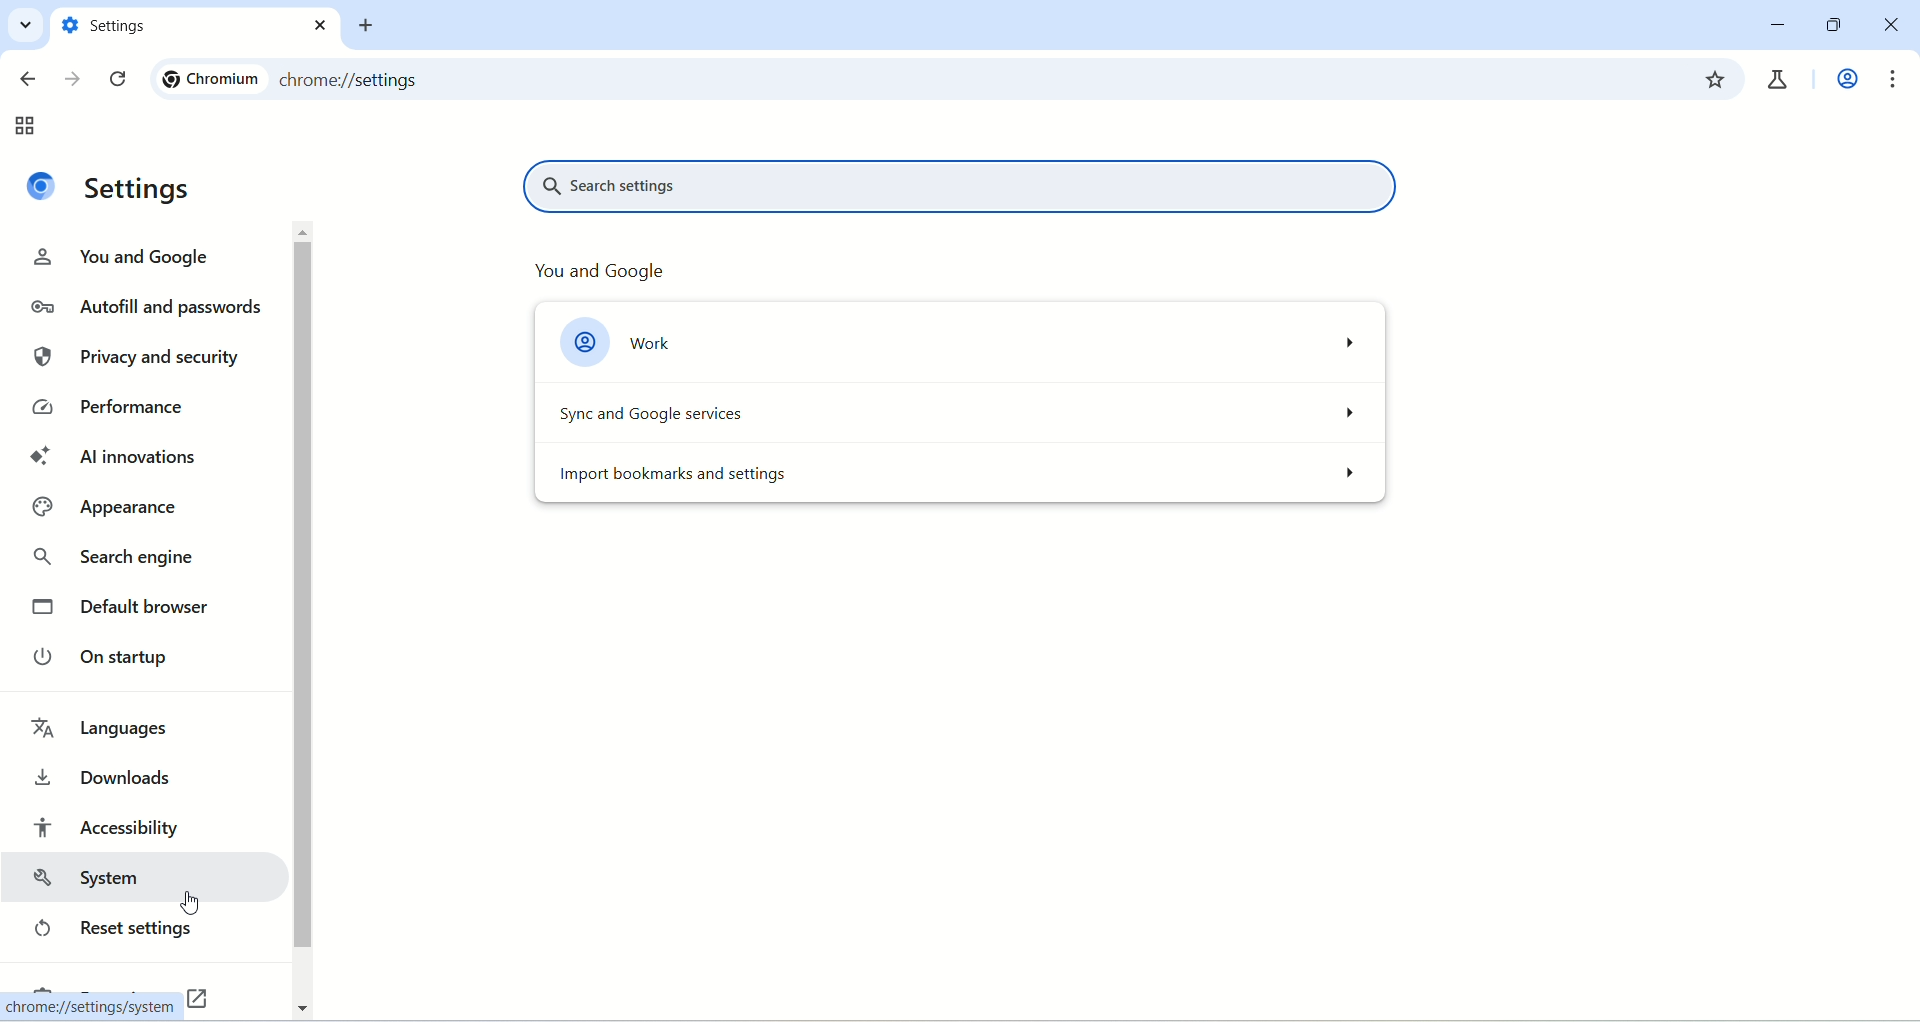 The height and width of the screenshot is (1022, 1920). What do you see at coordinates (1778, 25) in the screenshot?
I see `minimize` at bounding box center [1778, 25].